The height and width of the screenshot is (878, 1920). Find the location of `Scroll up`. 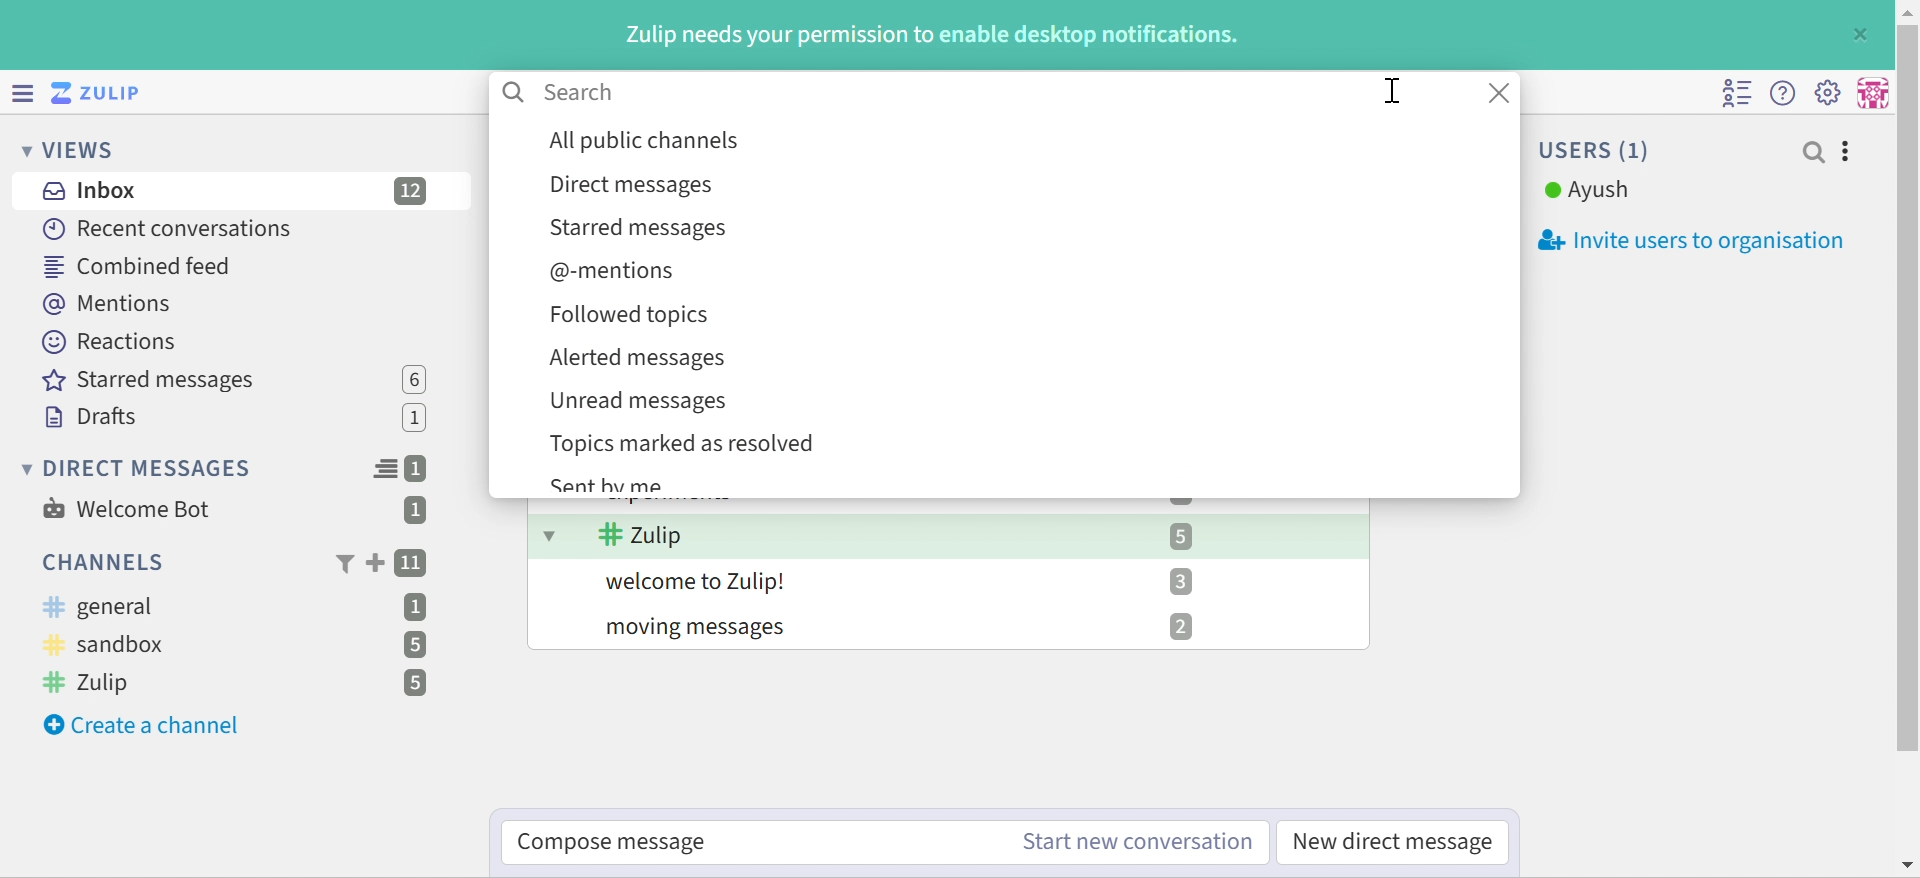

Scroll up is located at coordinates (1907, 12).